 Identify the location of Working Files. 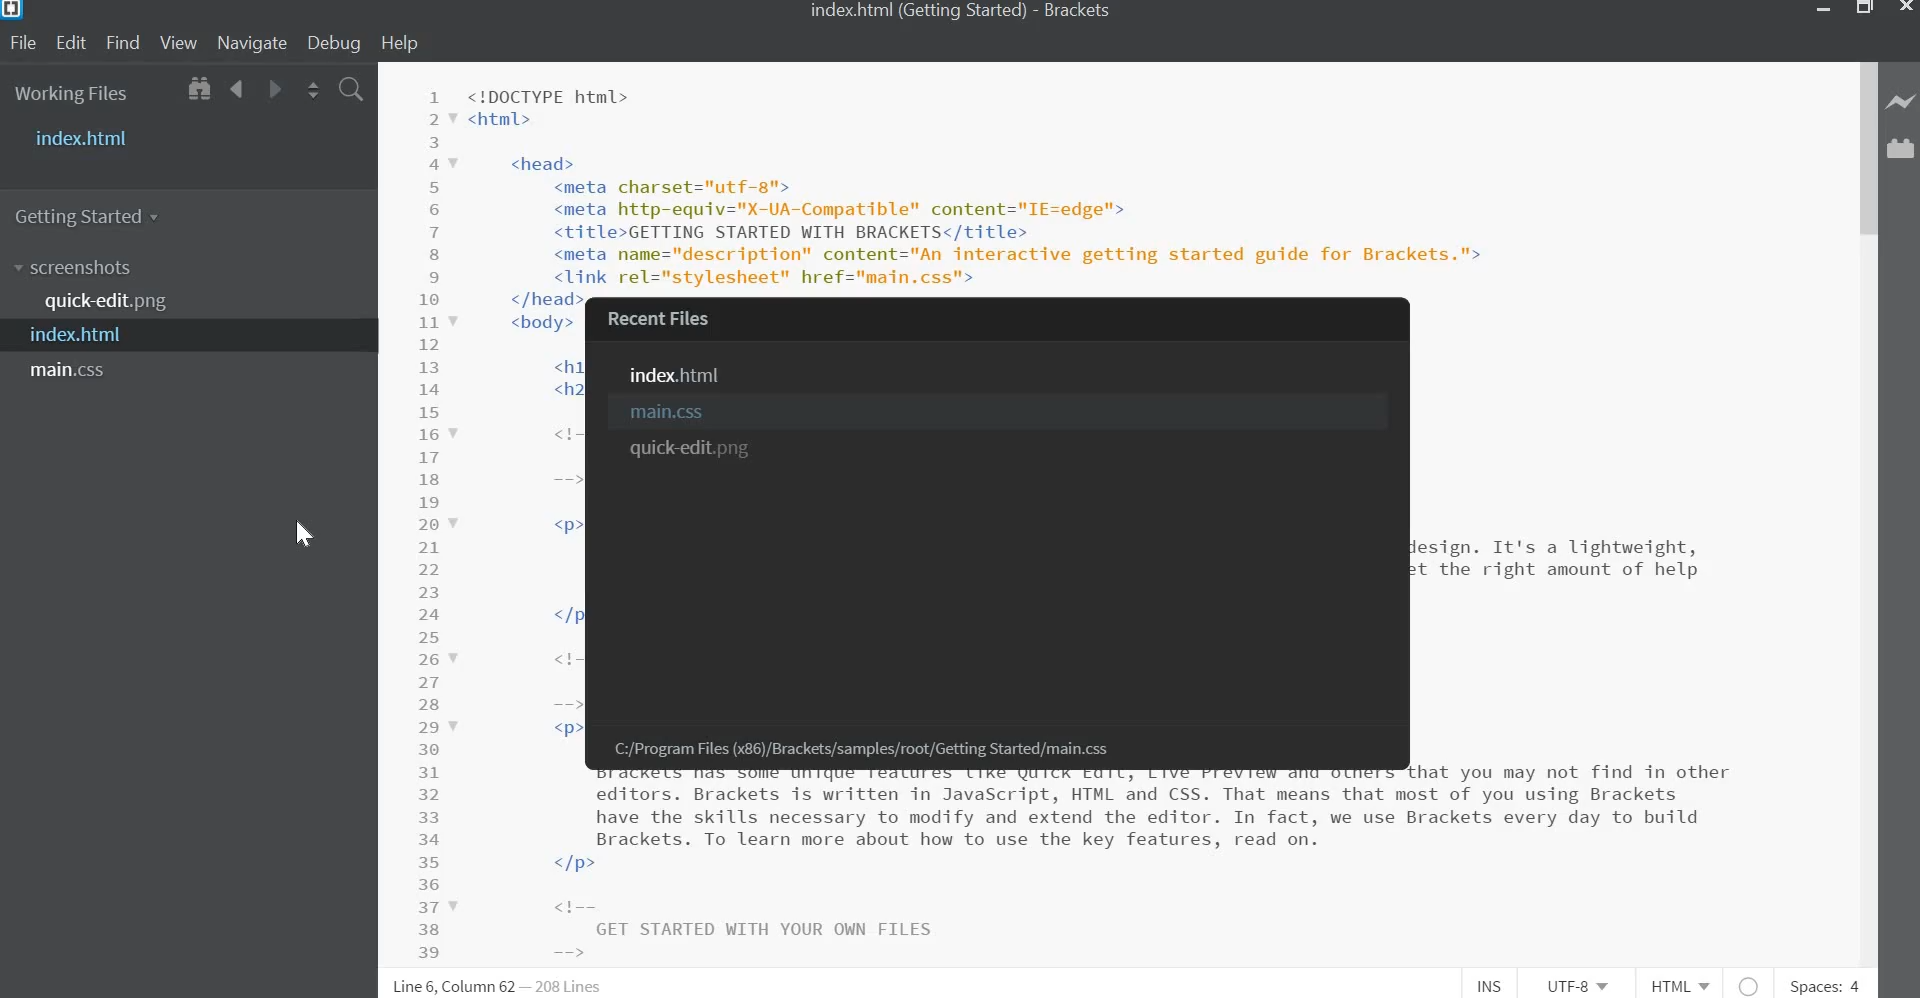
(72, 96).